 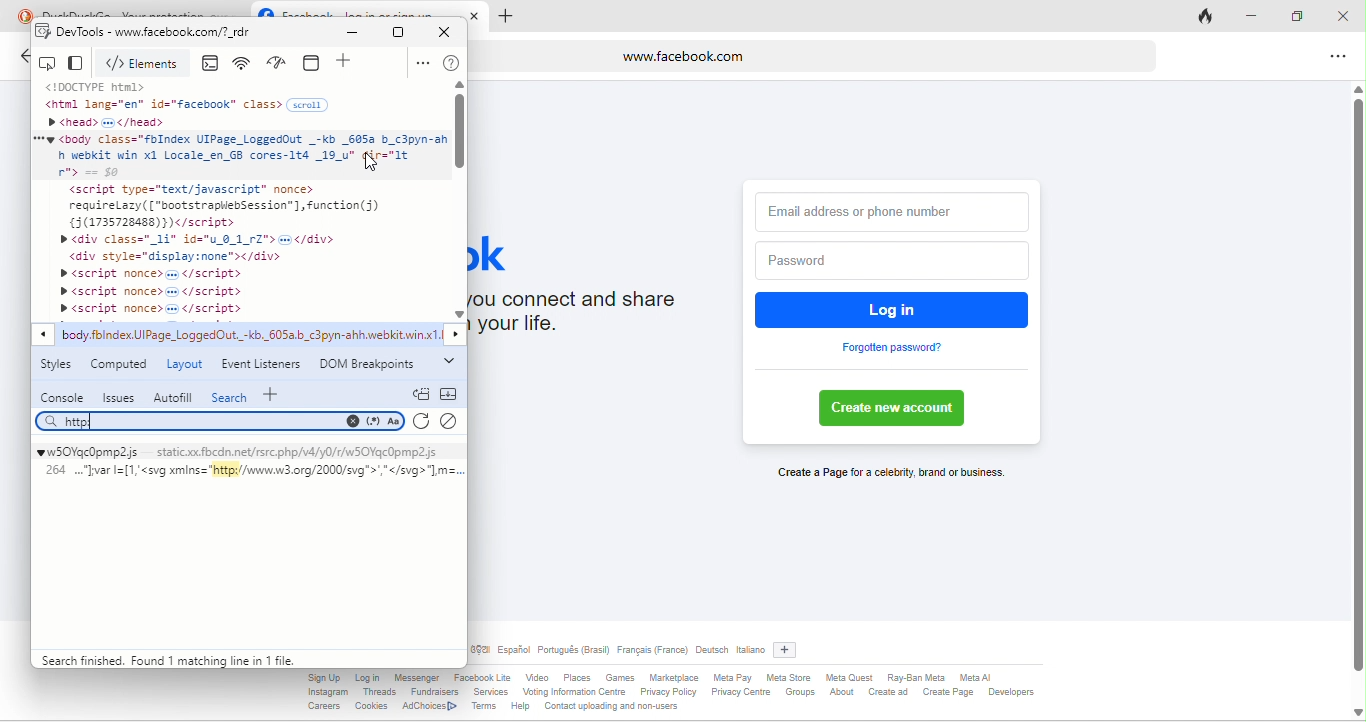 I want to click on scroll down, so click(x=1356, y=711).